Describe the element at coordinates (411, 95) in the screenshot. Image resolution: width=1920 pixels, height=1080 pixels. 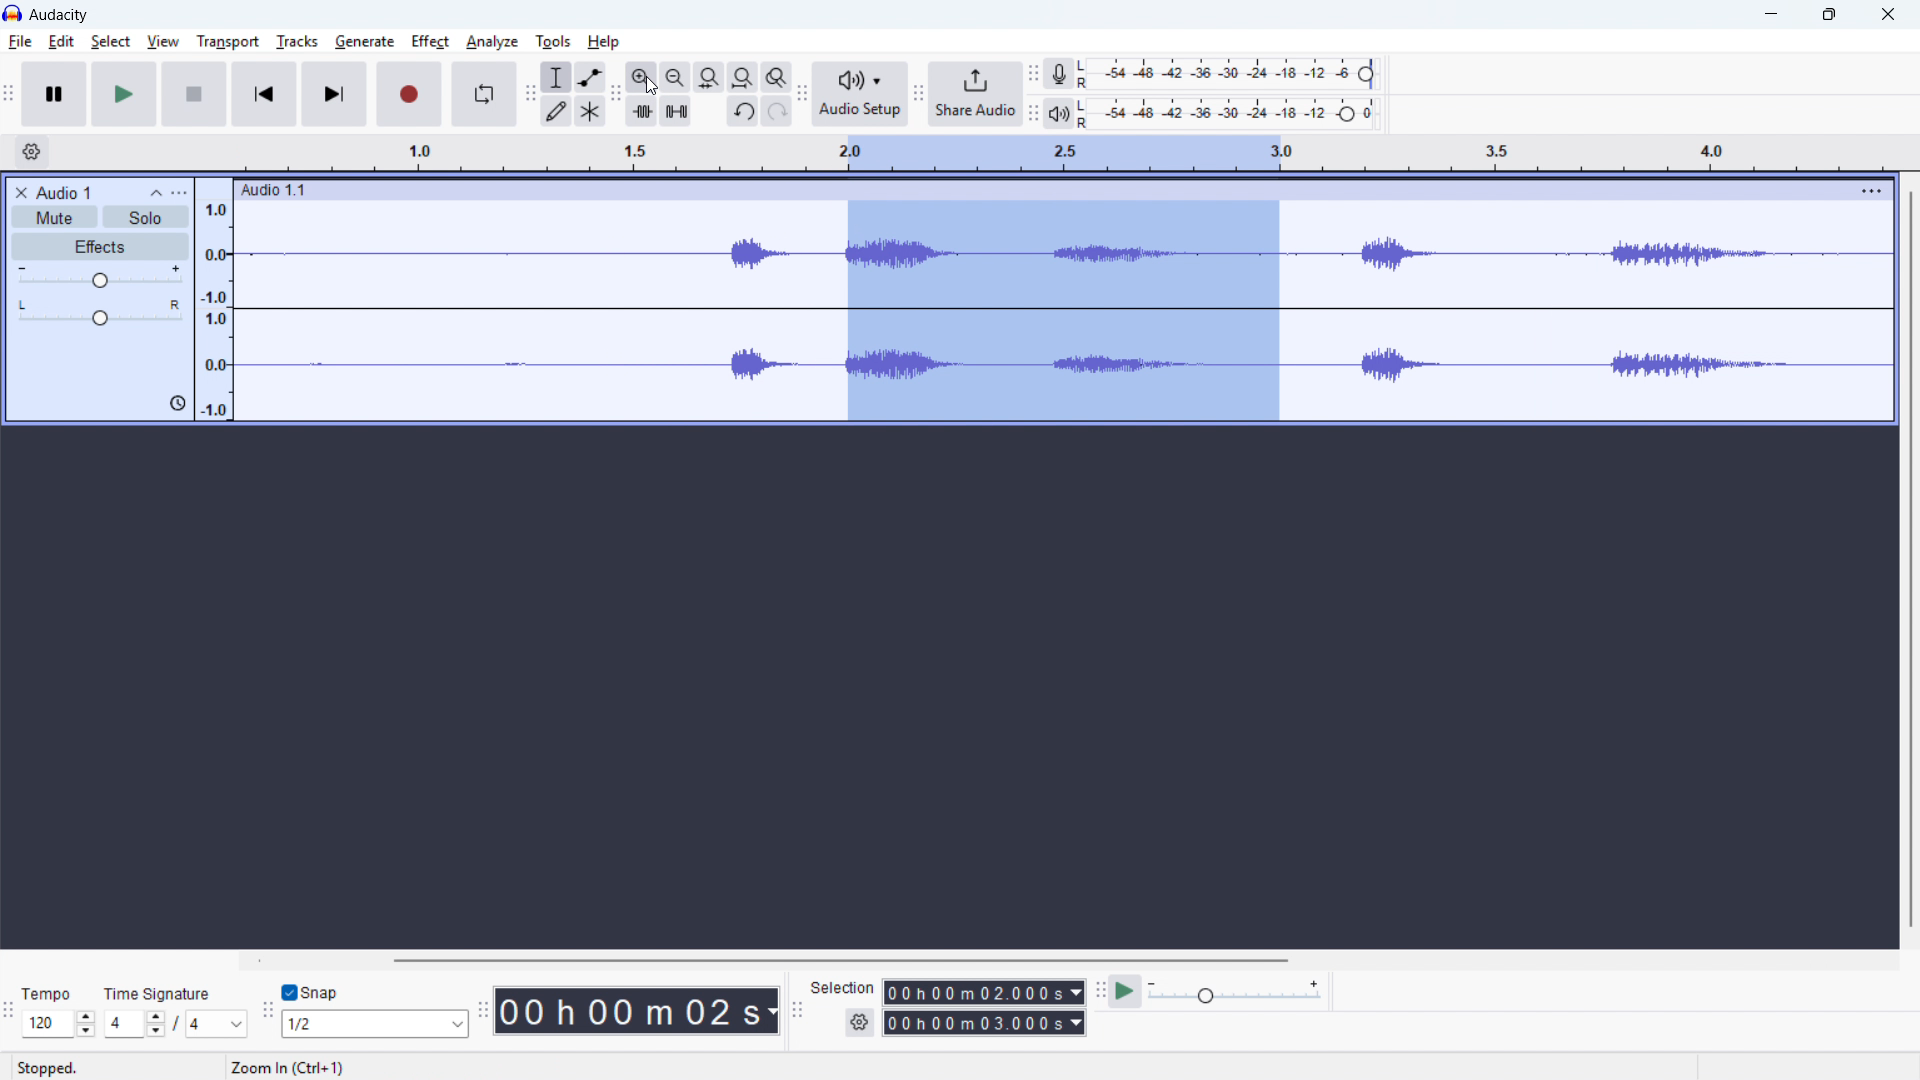
I see `Record` at that location.